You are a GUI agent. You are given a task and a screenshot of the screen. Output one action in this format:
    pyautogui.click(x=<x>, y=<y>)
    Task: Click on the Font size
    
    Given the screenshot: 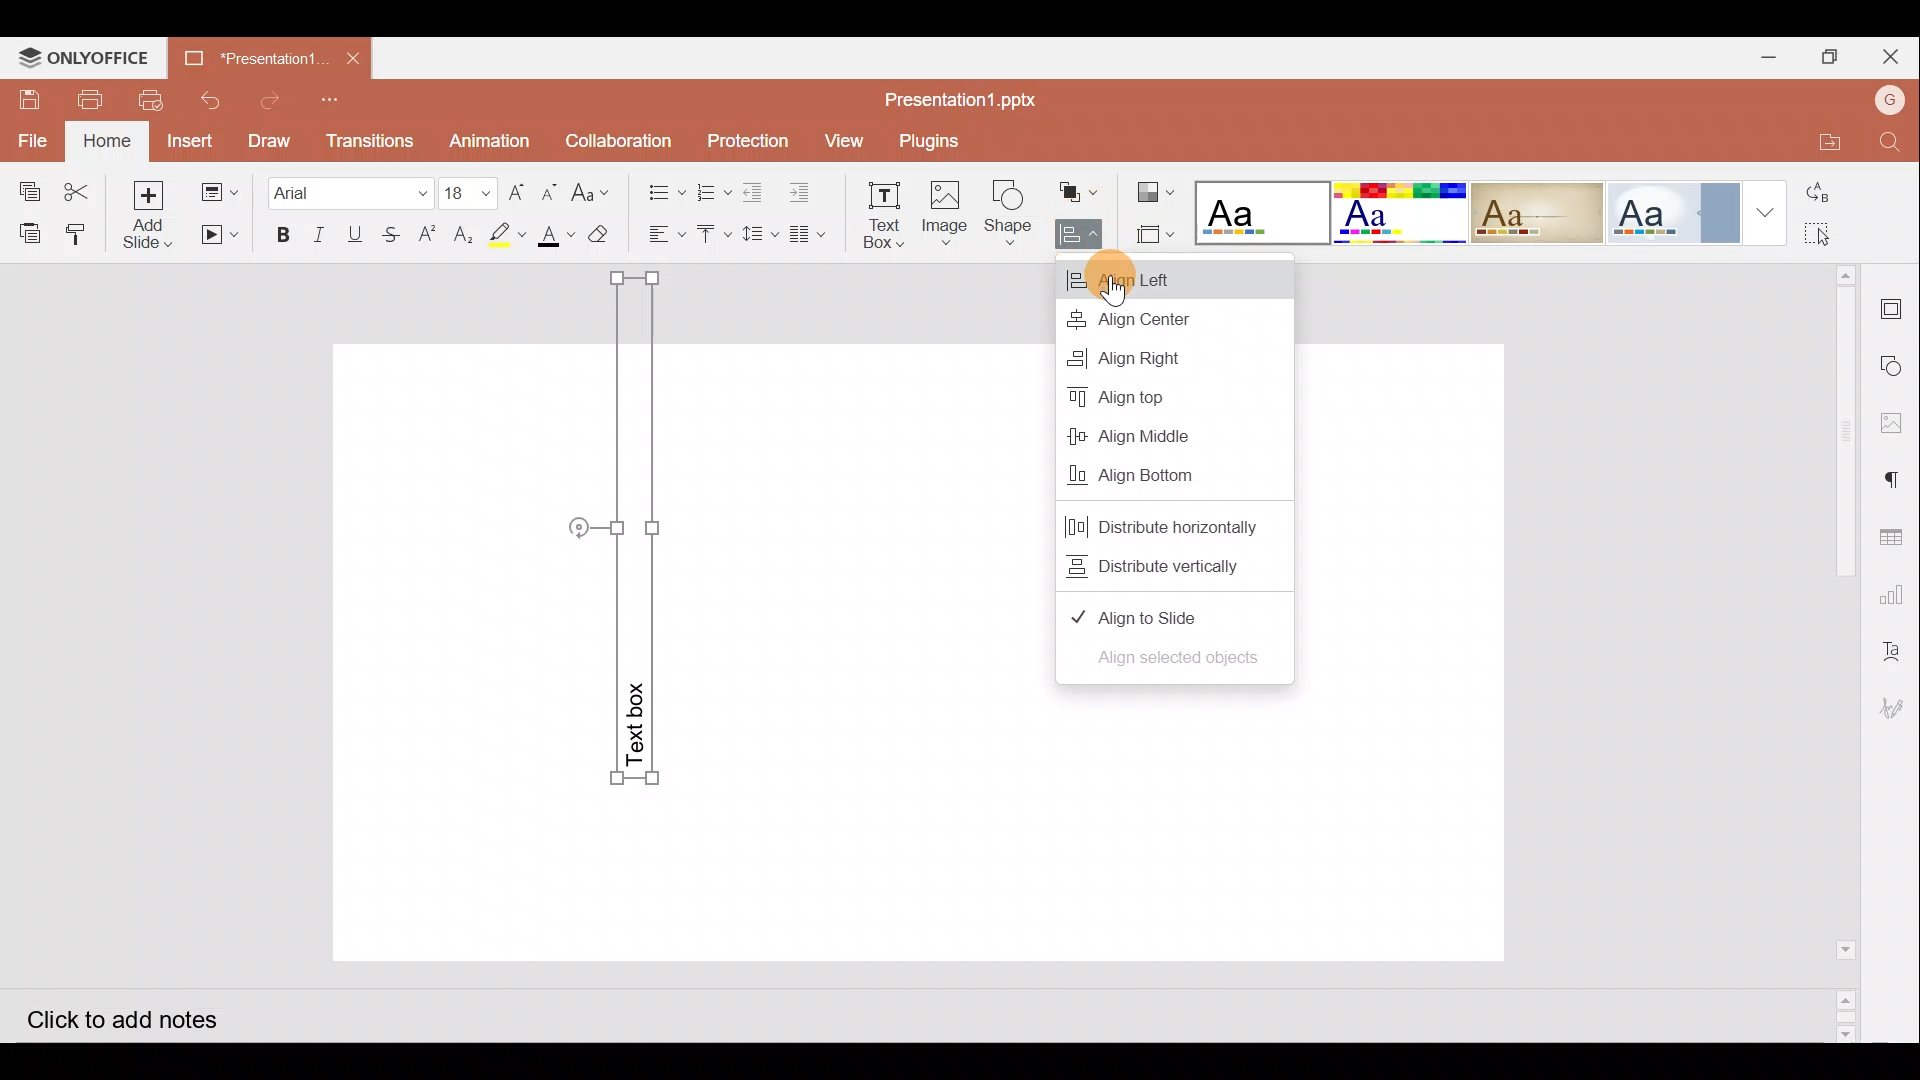 What is the action you would take?
    pyautogui.click(x=470, y=192)
    